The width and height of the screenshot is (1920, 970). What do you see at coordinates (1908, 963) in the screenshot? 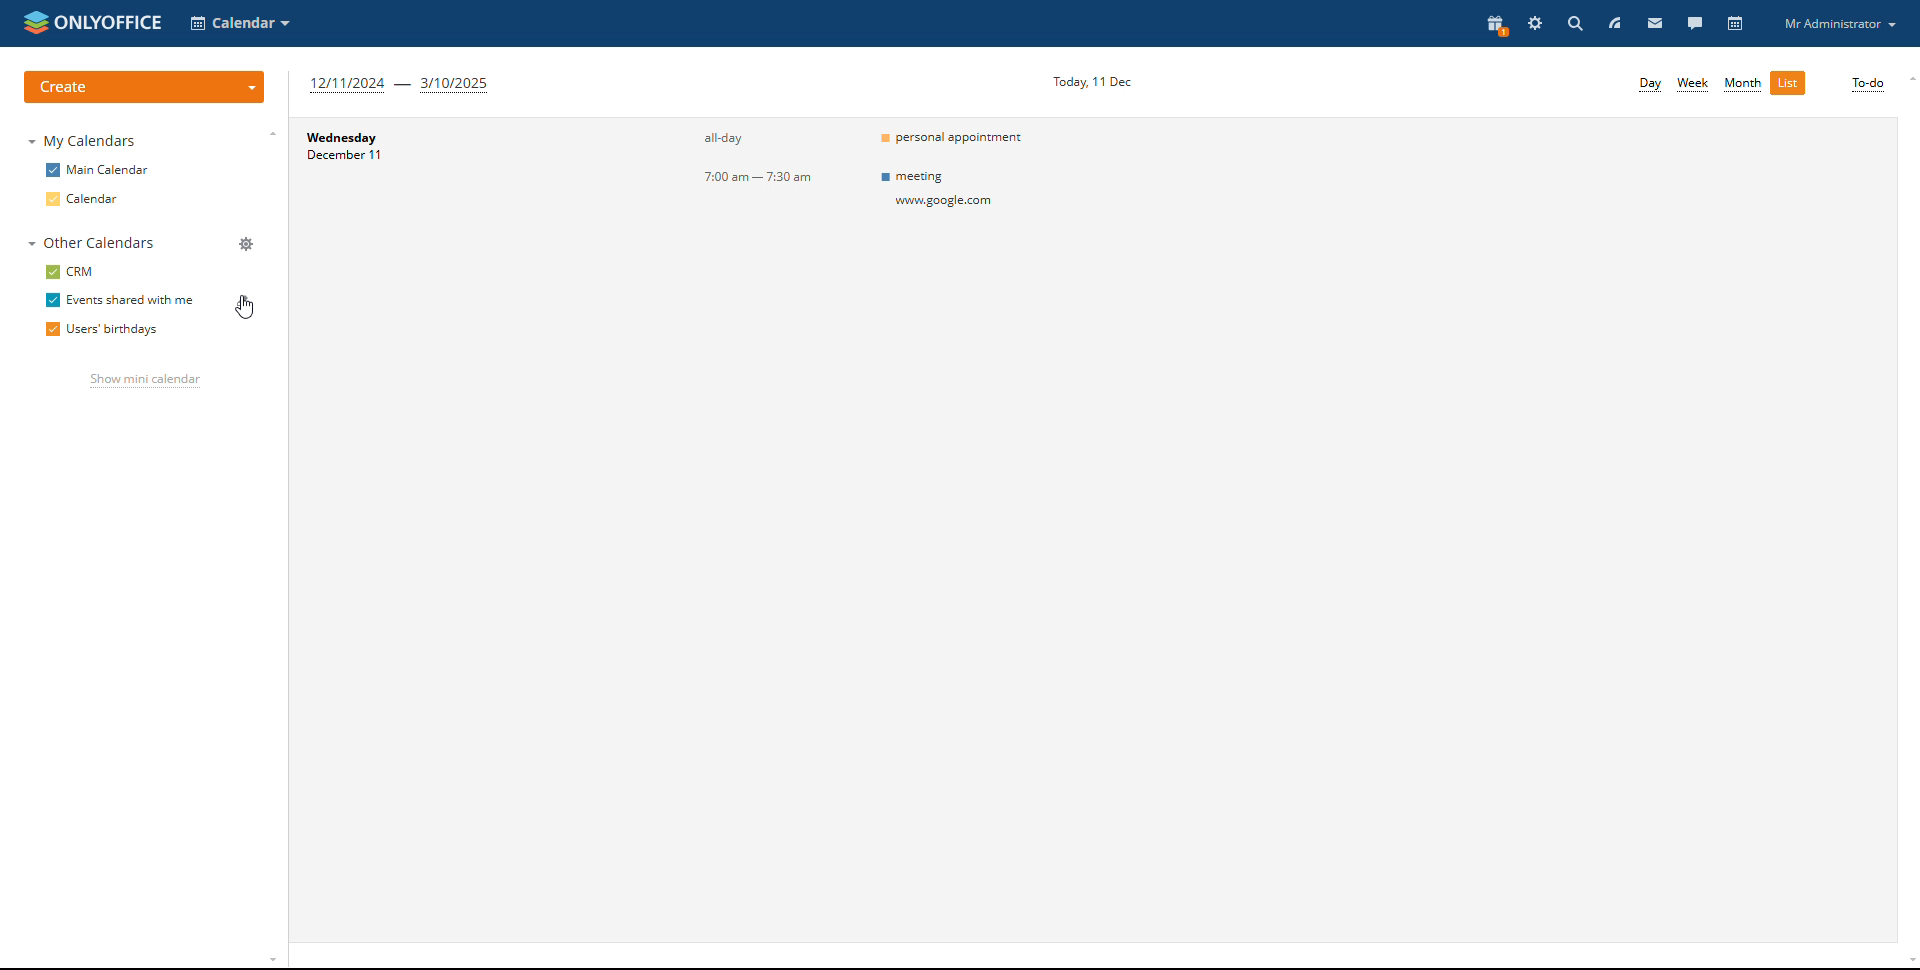
I see `scroll down` at bounding box center [1908, 963].